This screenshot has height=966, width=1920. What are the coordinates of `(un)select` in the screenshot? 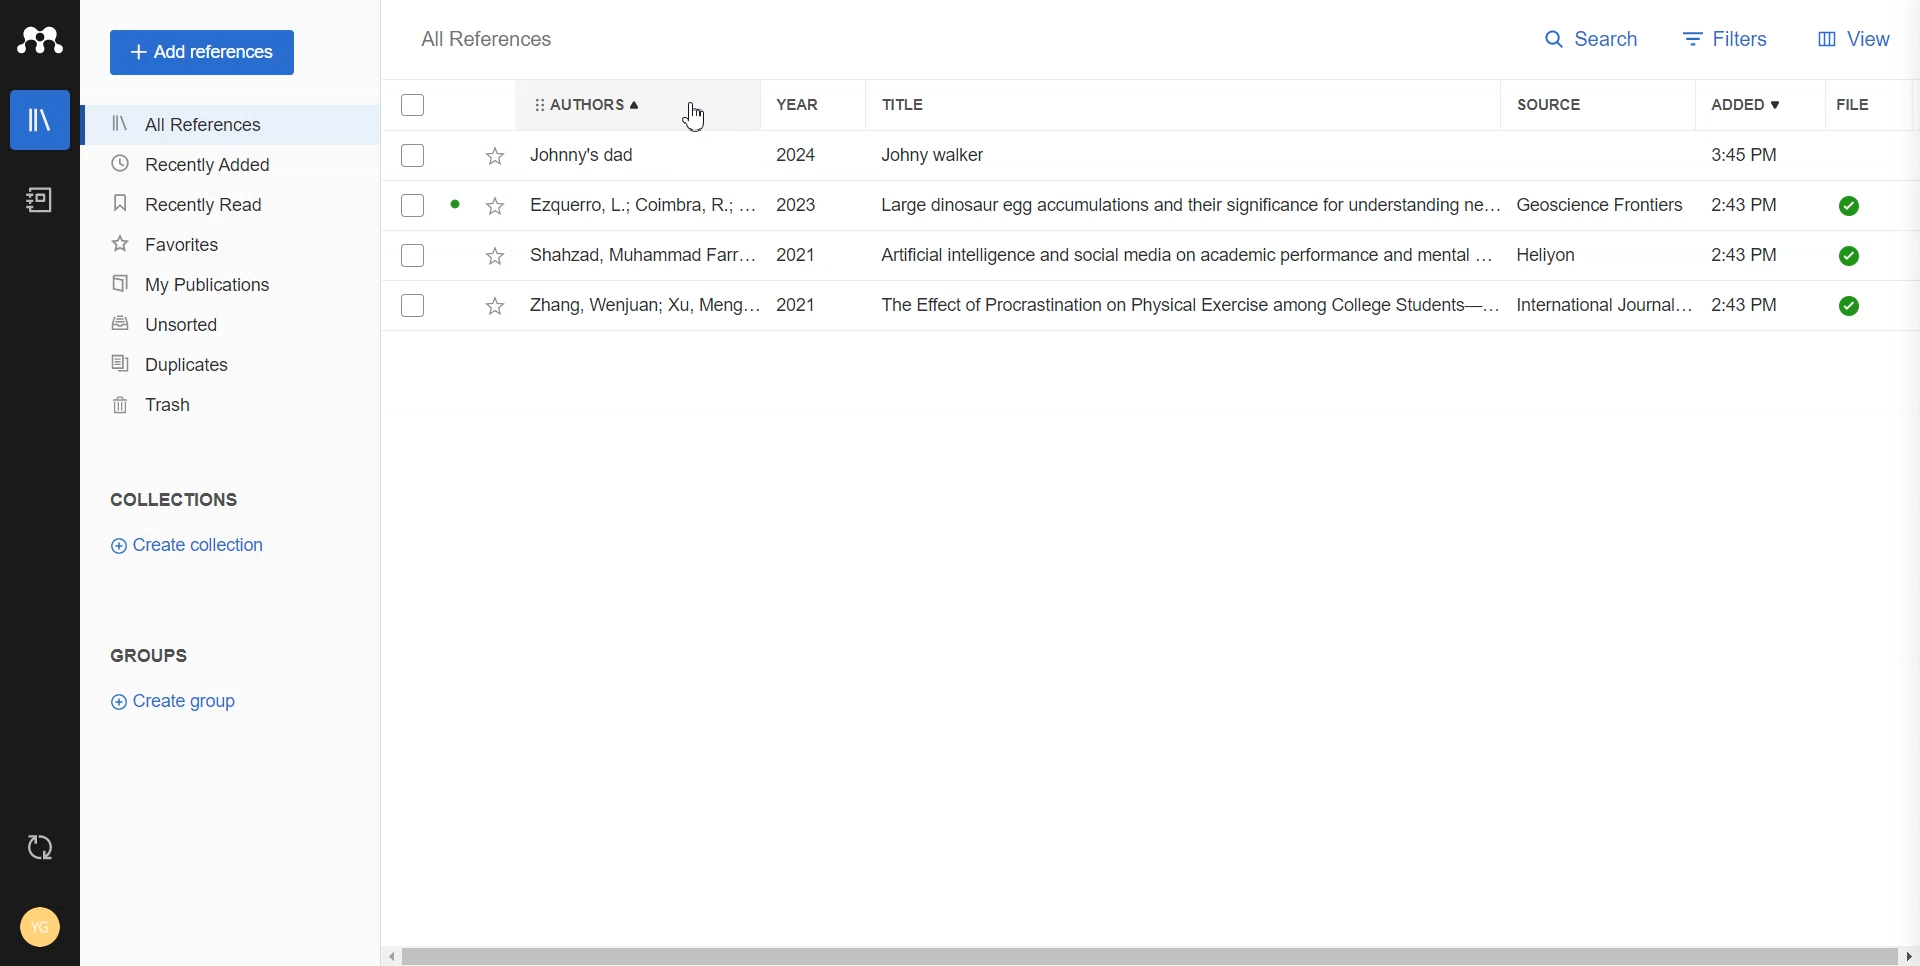 It's located at (415, 257).